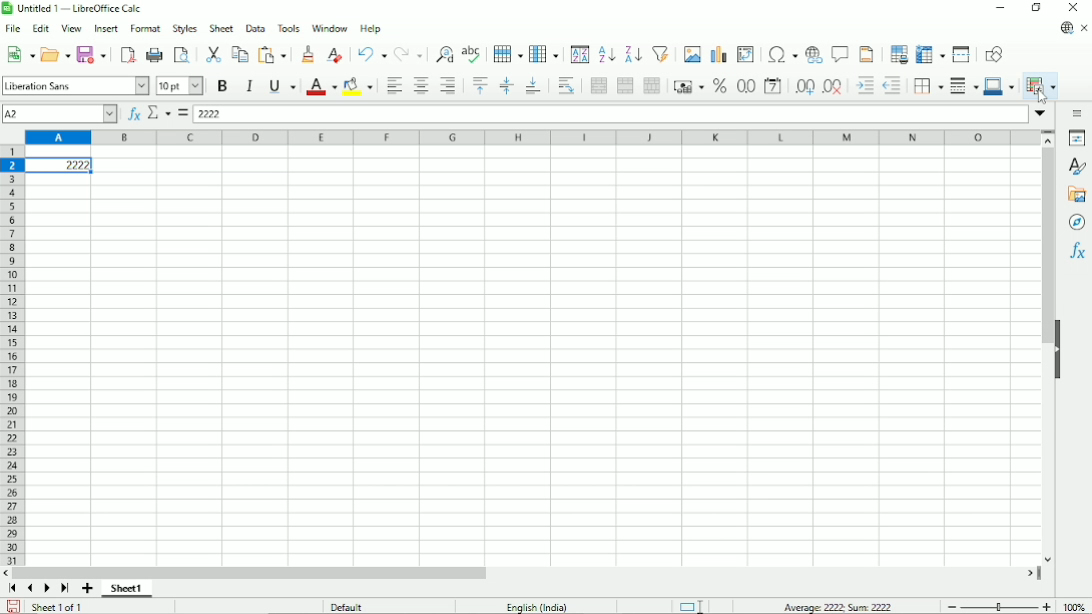 This screenshot has width=1092, height=614. What do you see at coordinates (686, 85) in the screenshot?
I see `Format as currency` at bounding box center [686, 85].